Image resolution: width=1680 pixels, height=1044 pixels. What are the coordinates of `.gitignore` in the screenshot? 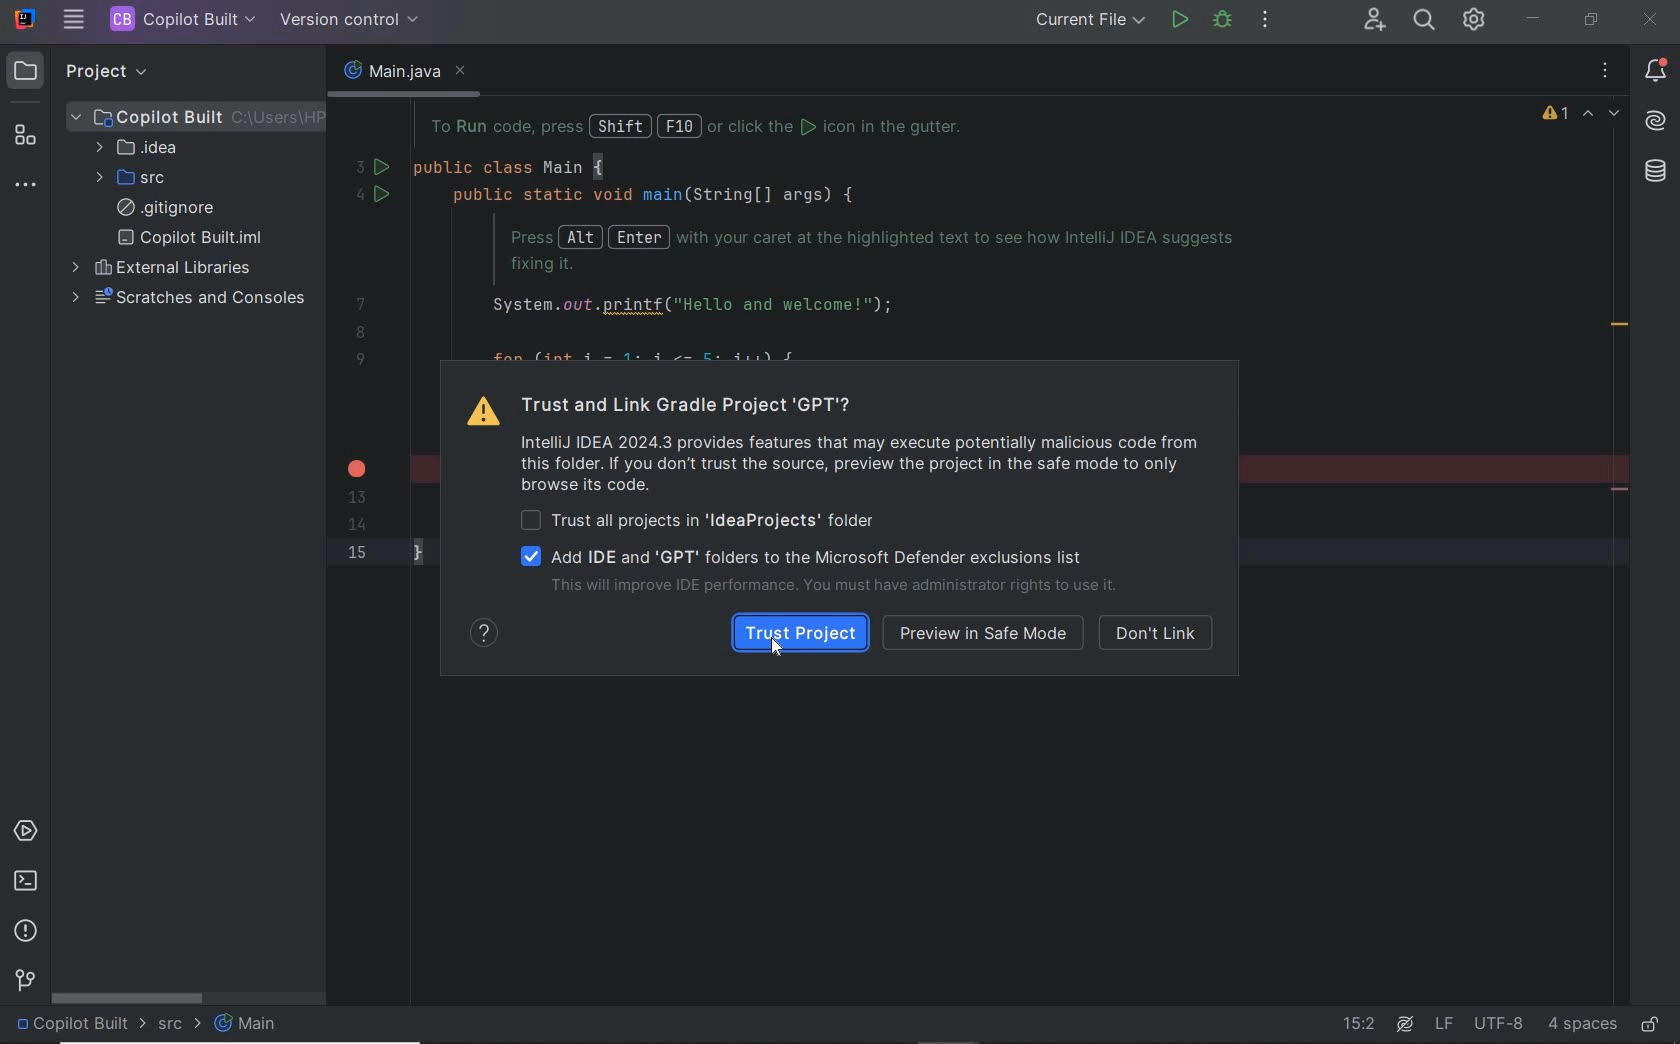 It's located at (161, 209).